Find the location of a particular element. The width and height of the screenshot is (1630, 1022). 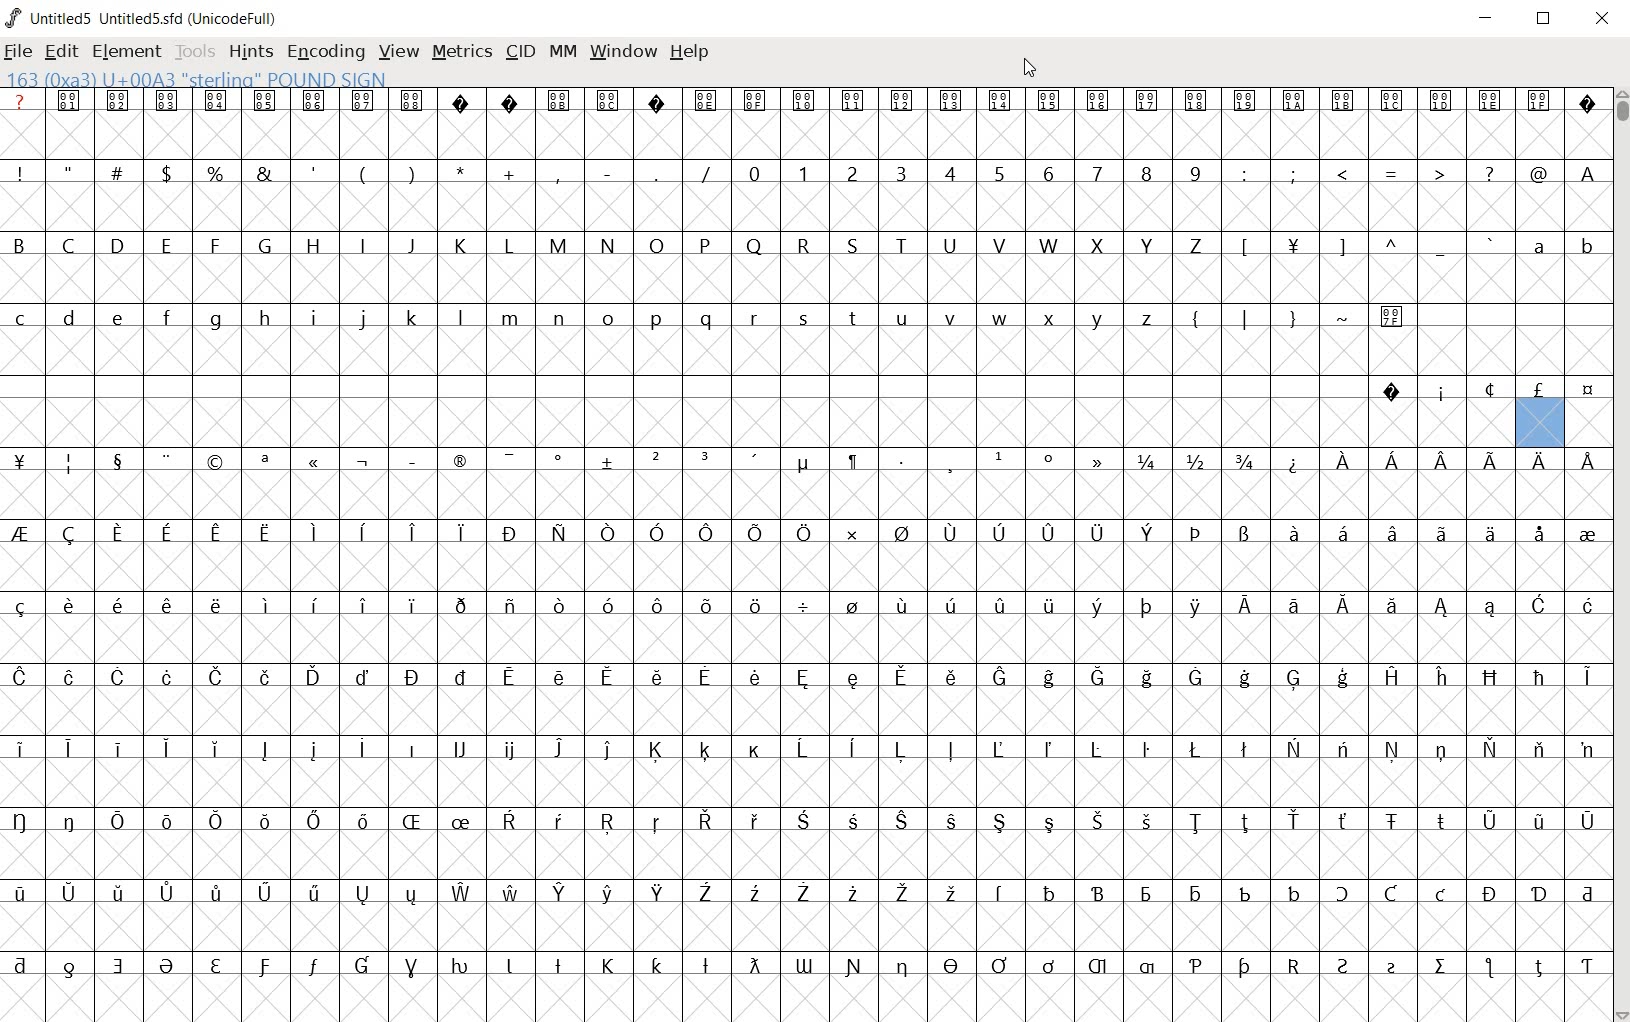

Symbol is located at coordinates (609, 965).